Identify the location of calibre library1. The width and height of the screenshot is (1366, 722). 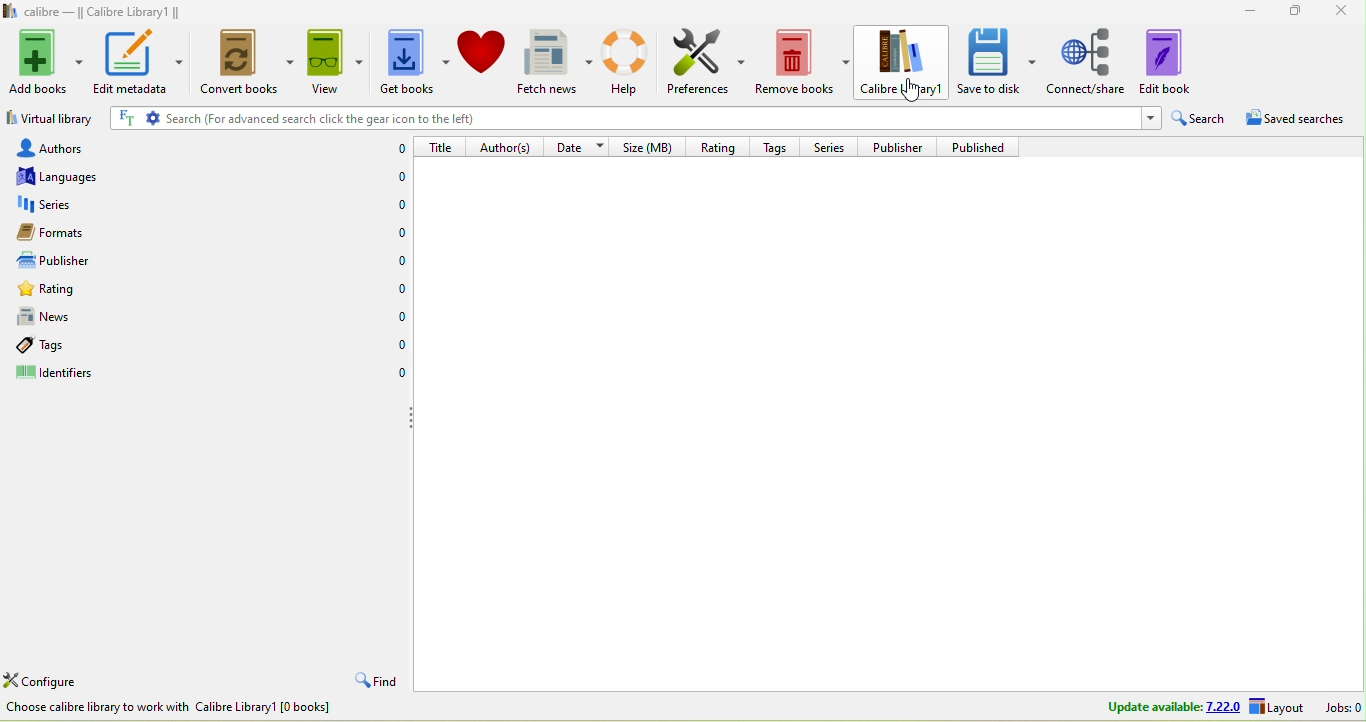
(904, 62).